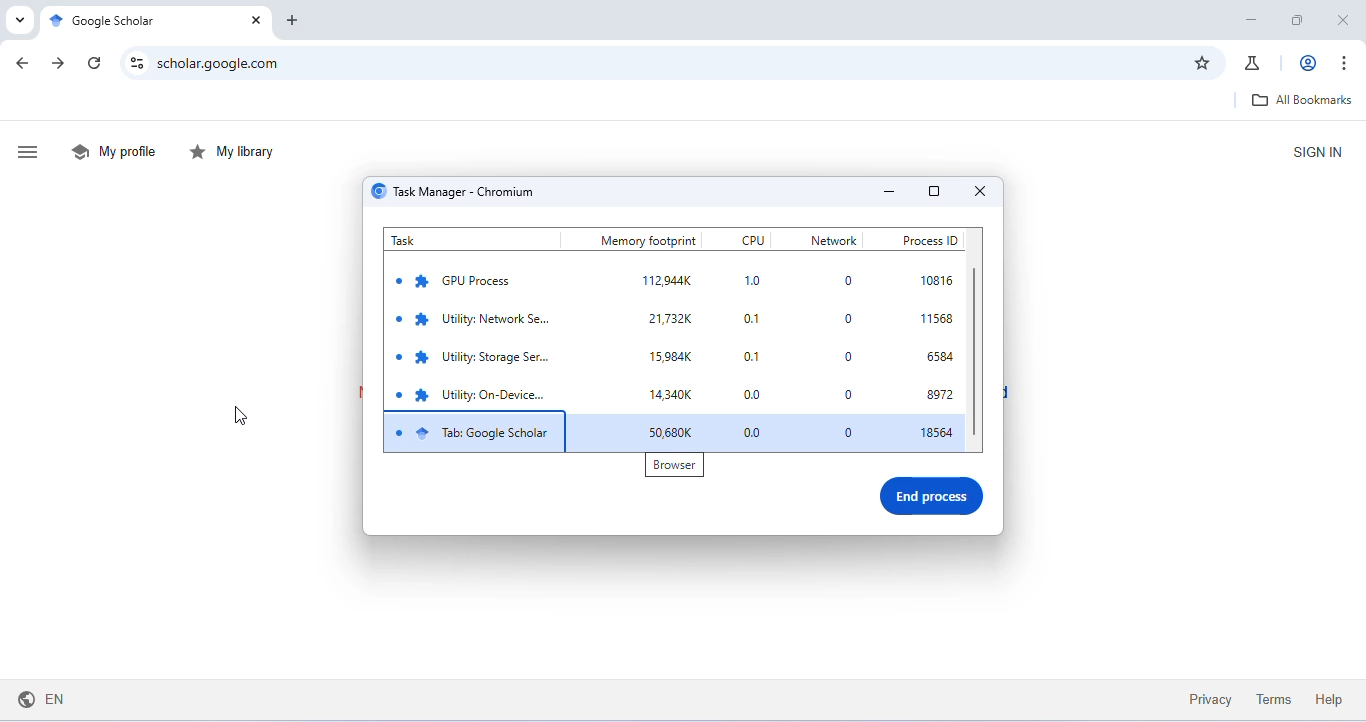  Describe the element at coordinates (1310, 62) in the screenshot. I see `account` at that location.